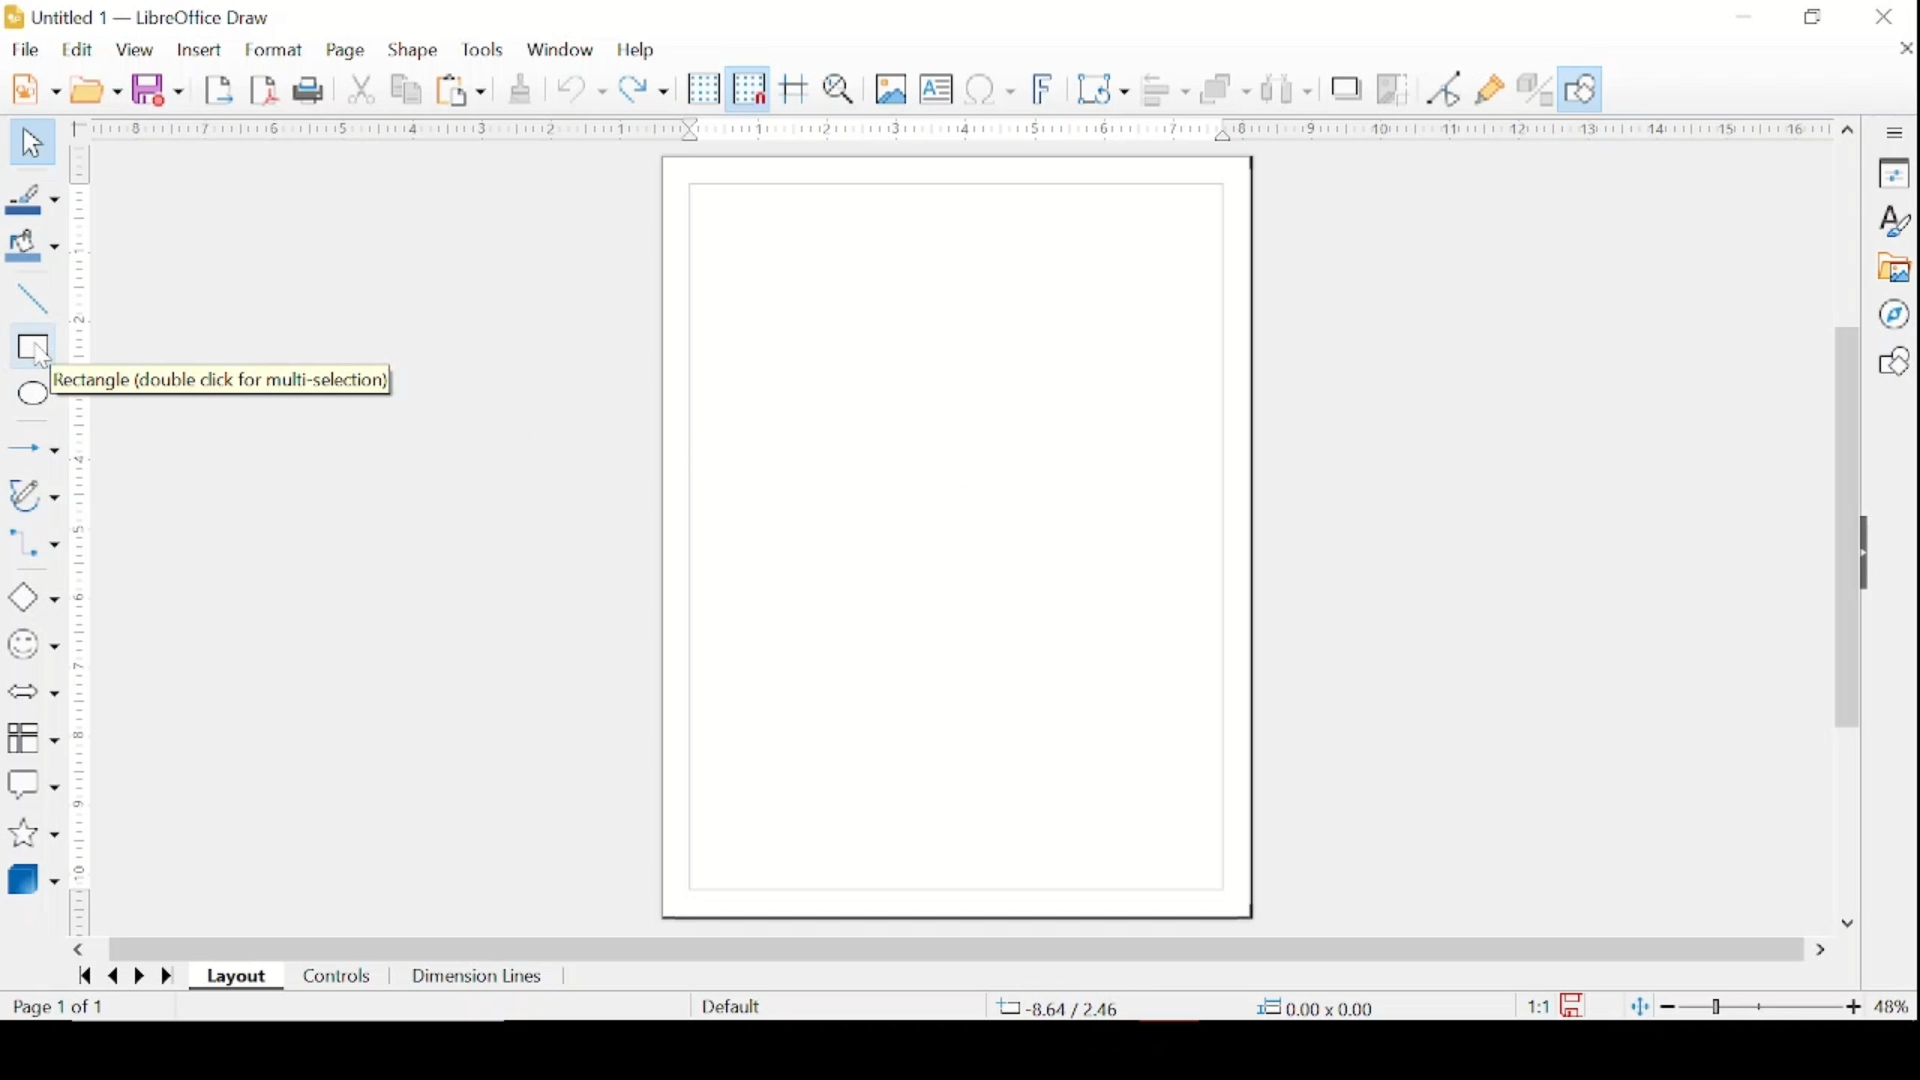  What do you see at coordinates (1893, 172) in the screenshot?
I see `properties` at bounding box center [1893, 172].